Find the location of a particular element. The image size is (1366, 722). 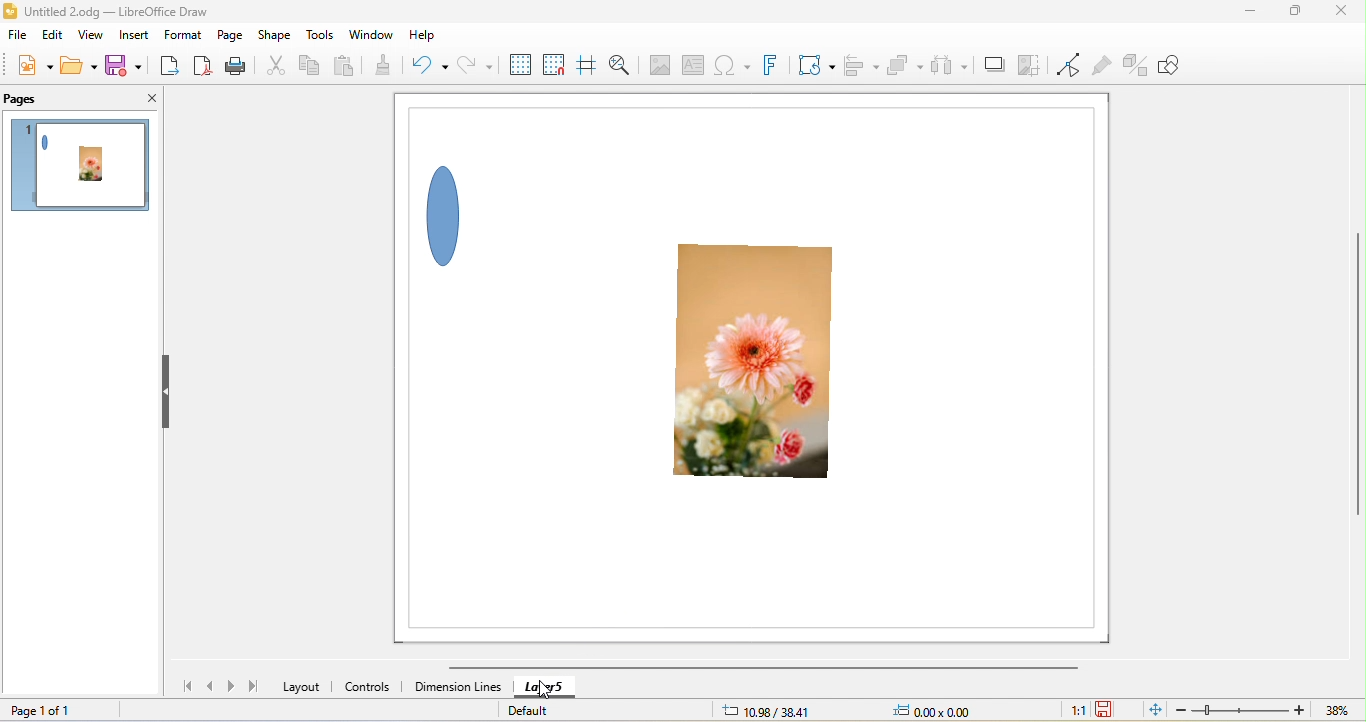

align object is located at coordinates (857, 63).